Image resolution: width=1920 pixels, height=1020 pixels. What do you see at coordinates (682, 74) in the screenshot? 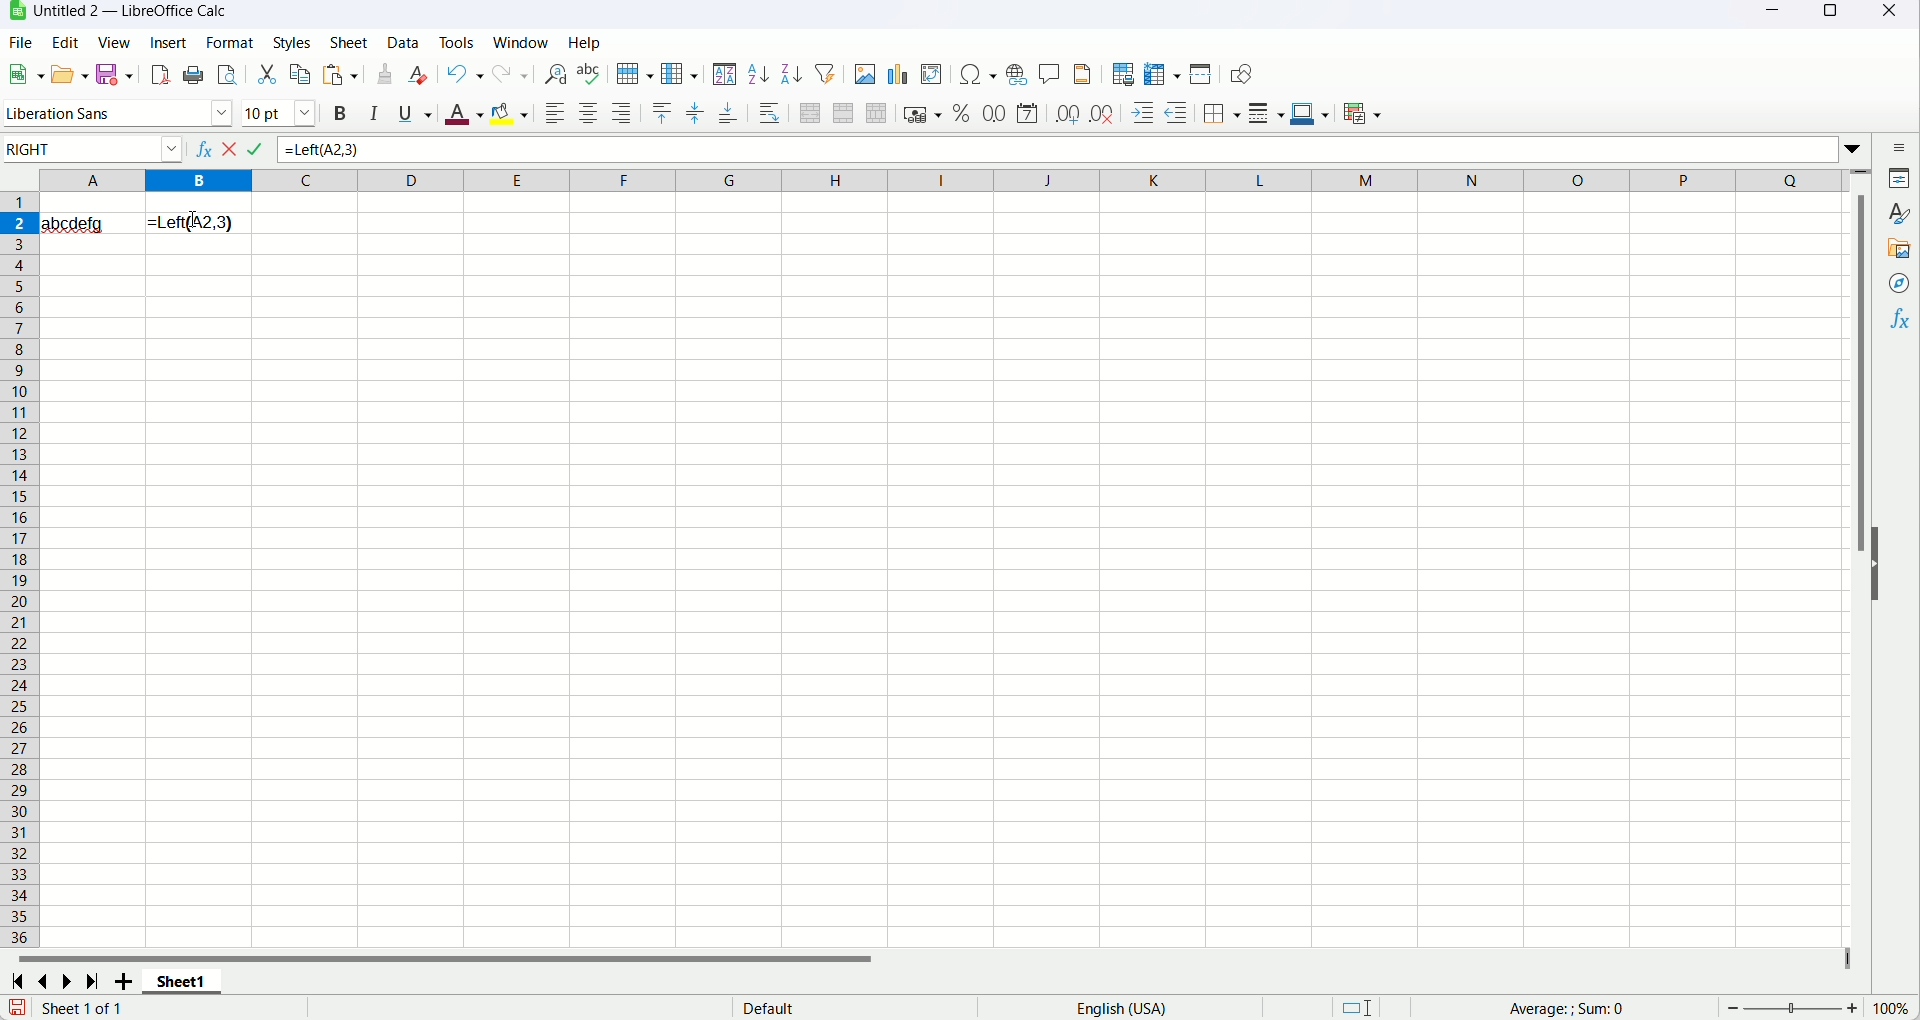
I see `column` at bounding box center [682, 74].